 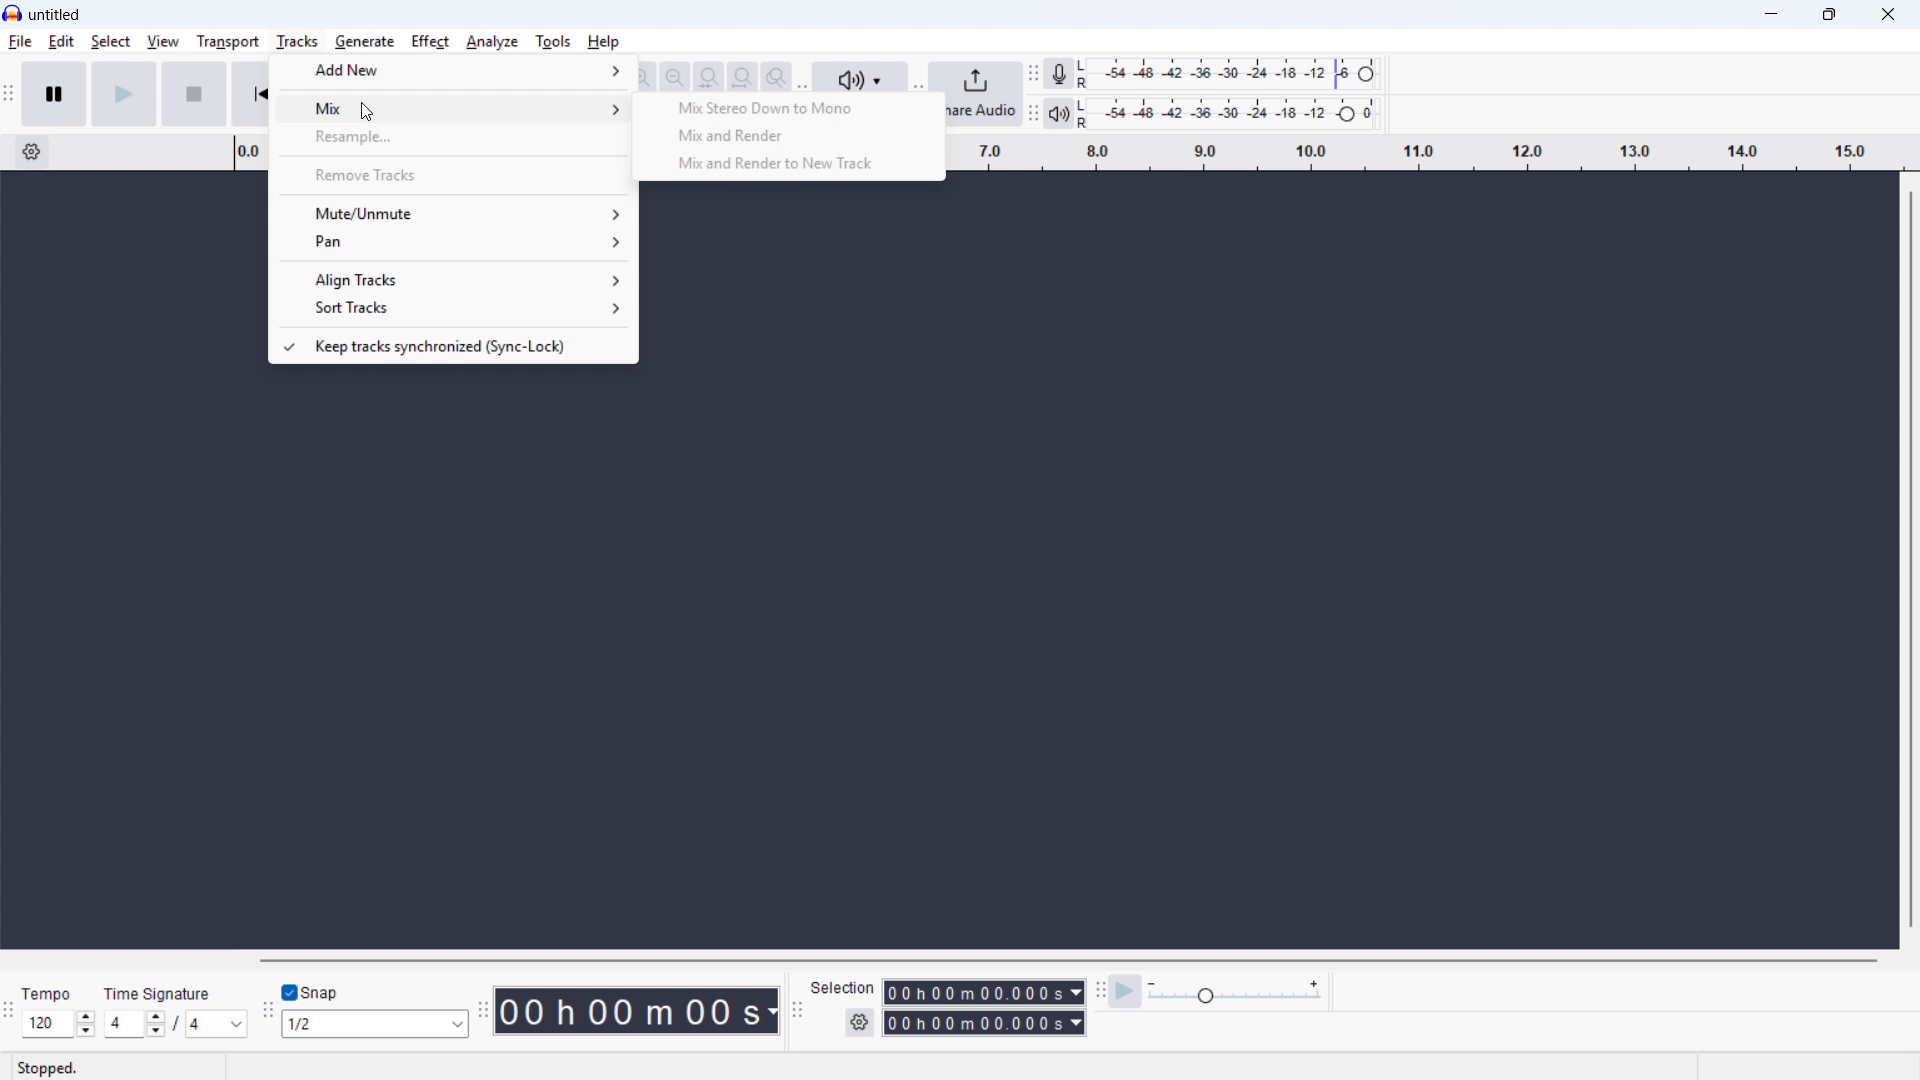 What do you see at coordinates (174, 1024) in the screenshot?
I see `Set time signature ` at bounding box center [174, 1024].